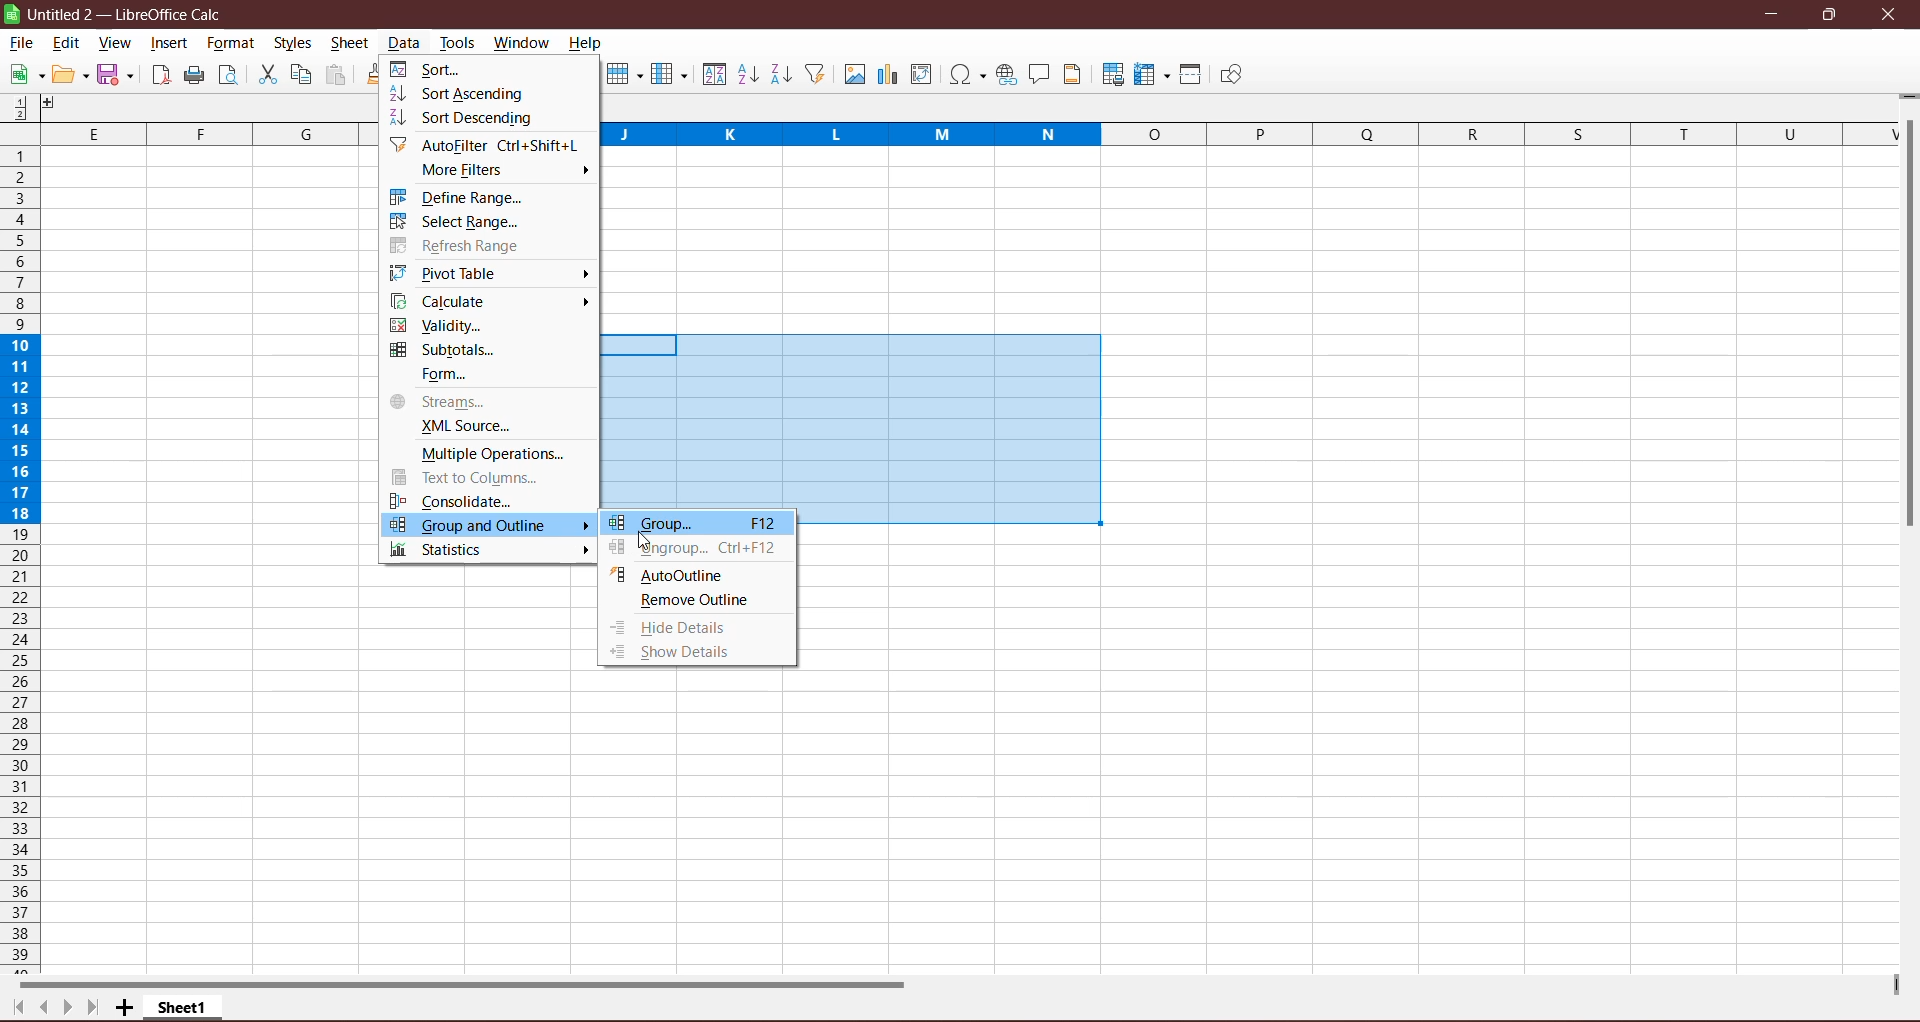 This screenshot has height=1022, width=1920. Describe the element at coordinates (887, 74) in the screenshot. I see `Insert Poll` at that location.